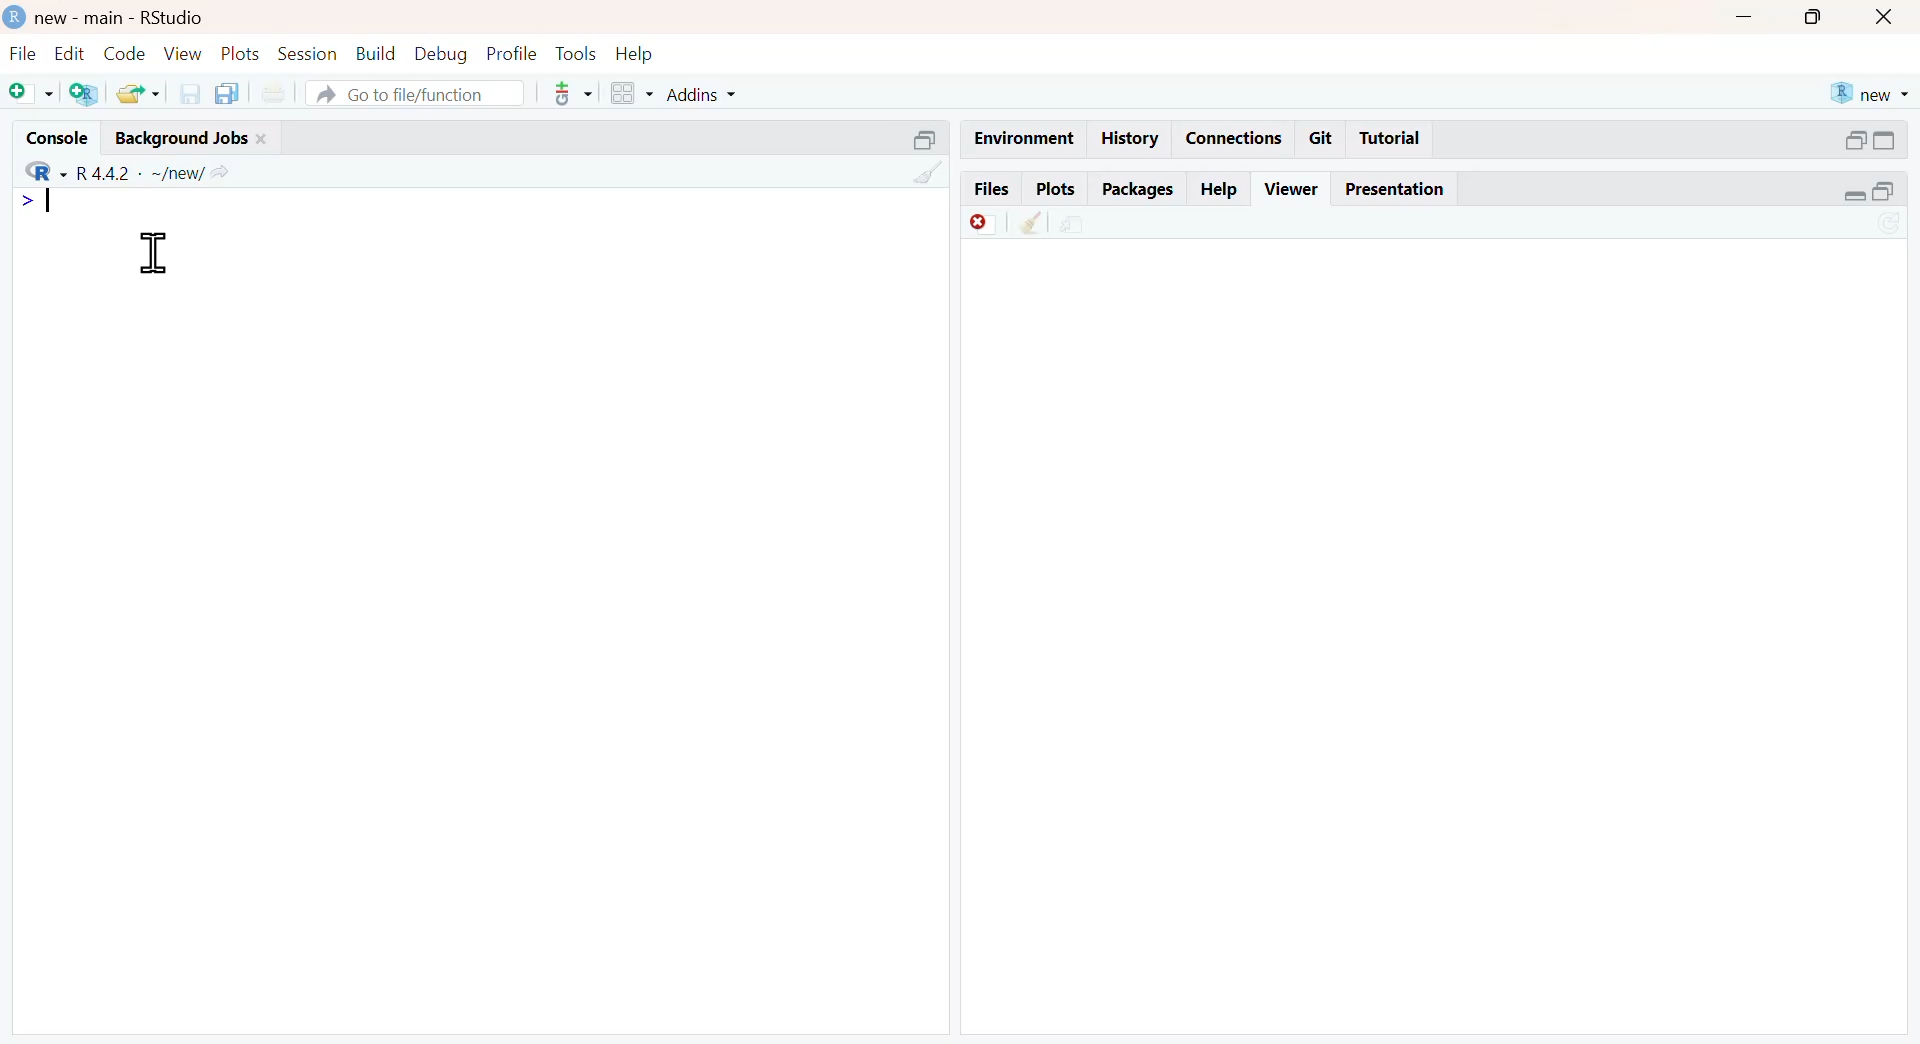  Describe the element at coordinates (986, 224) in the screenshot. I see `discard` at that location.